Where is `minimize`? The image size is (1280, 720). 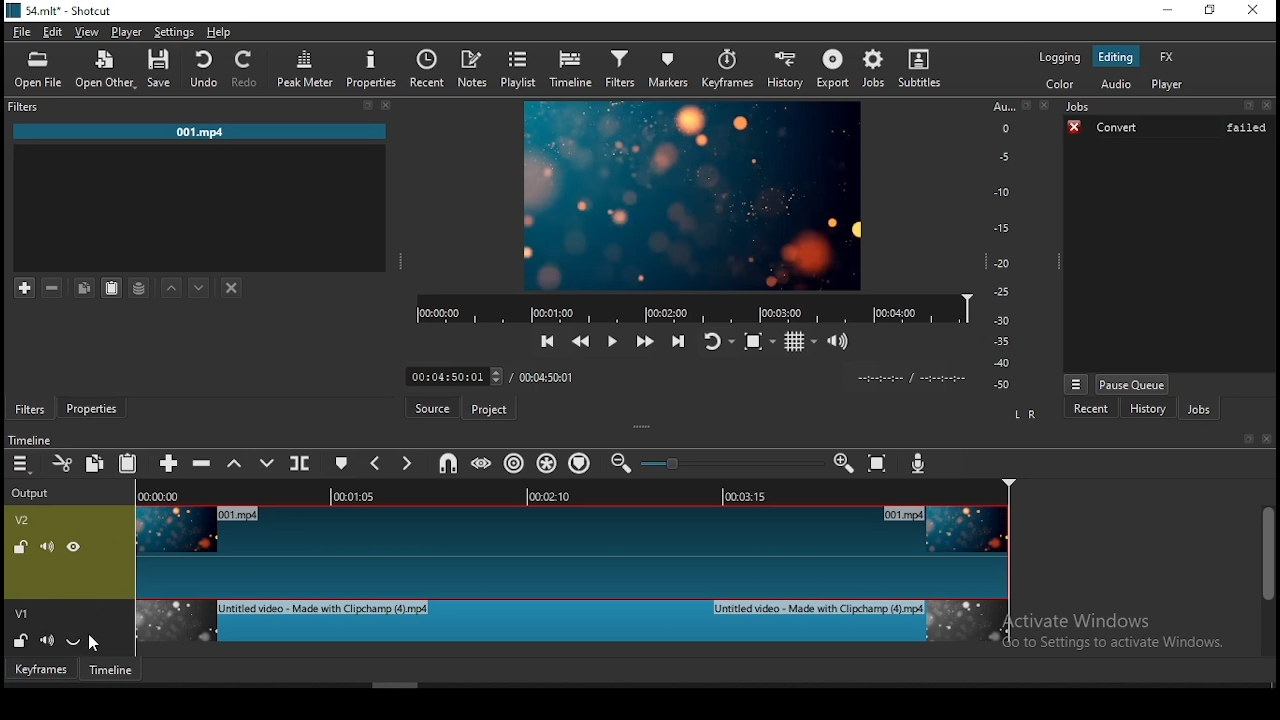 minimize is located at coordinates (1170, 9).